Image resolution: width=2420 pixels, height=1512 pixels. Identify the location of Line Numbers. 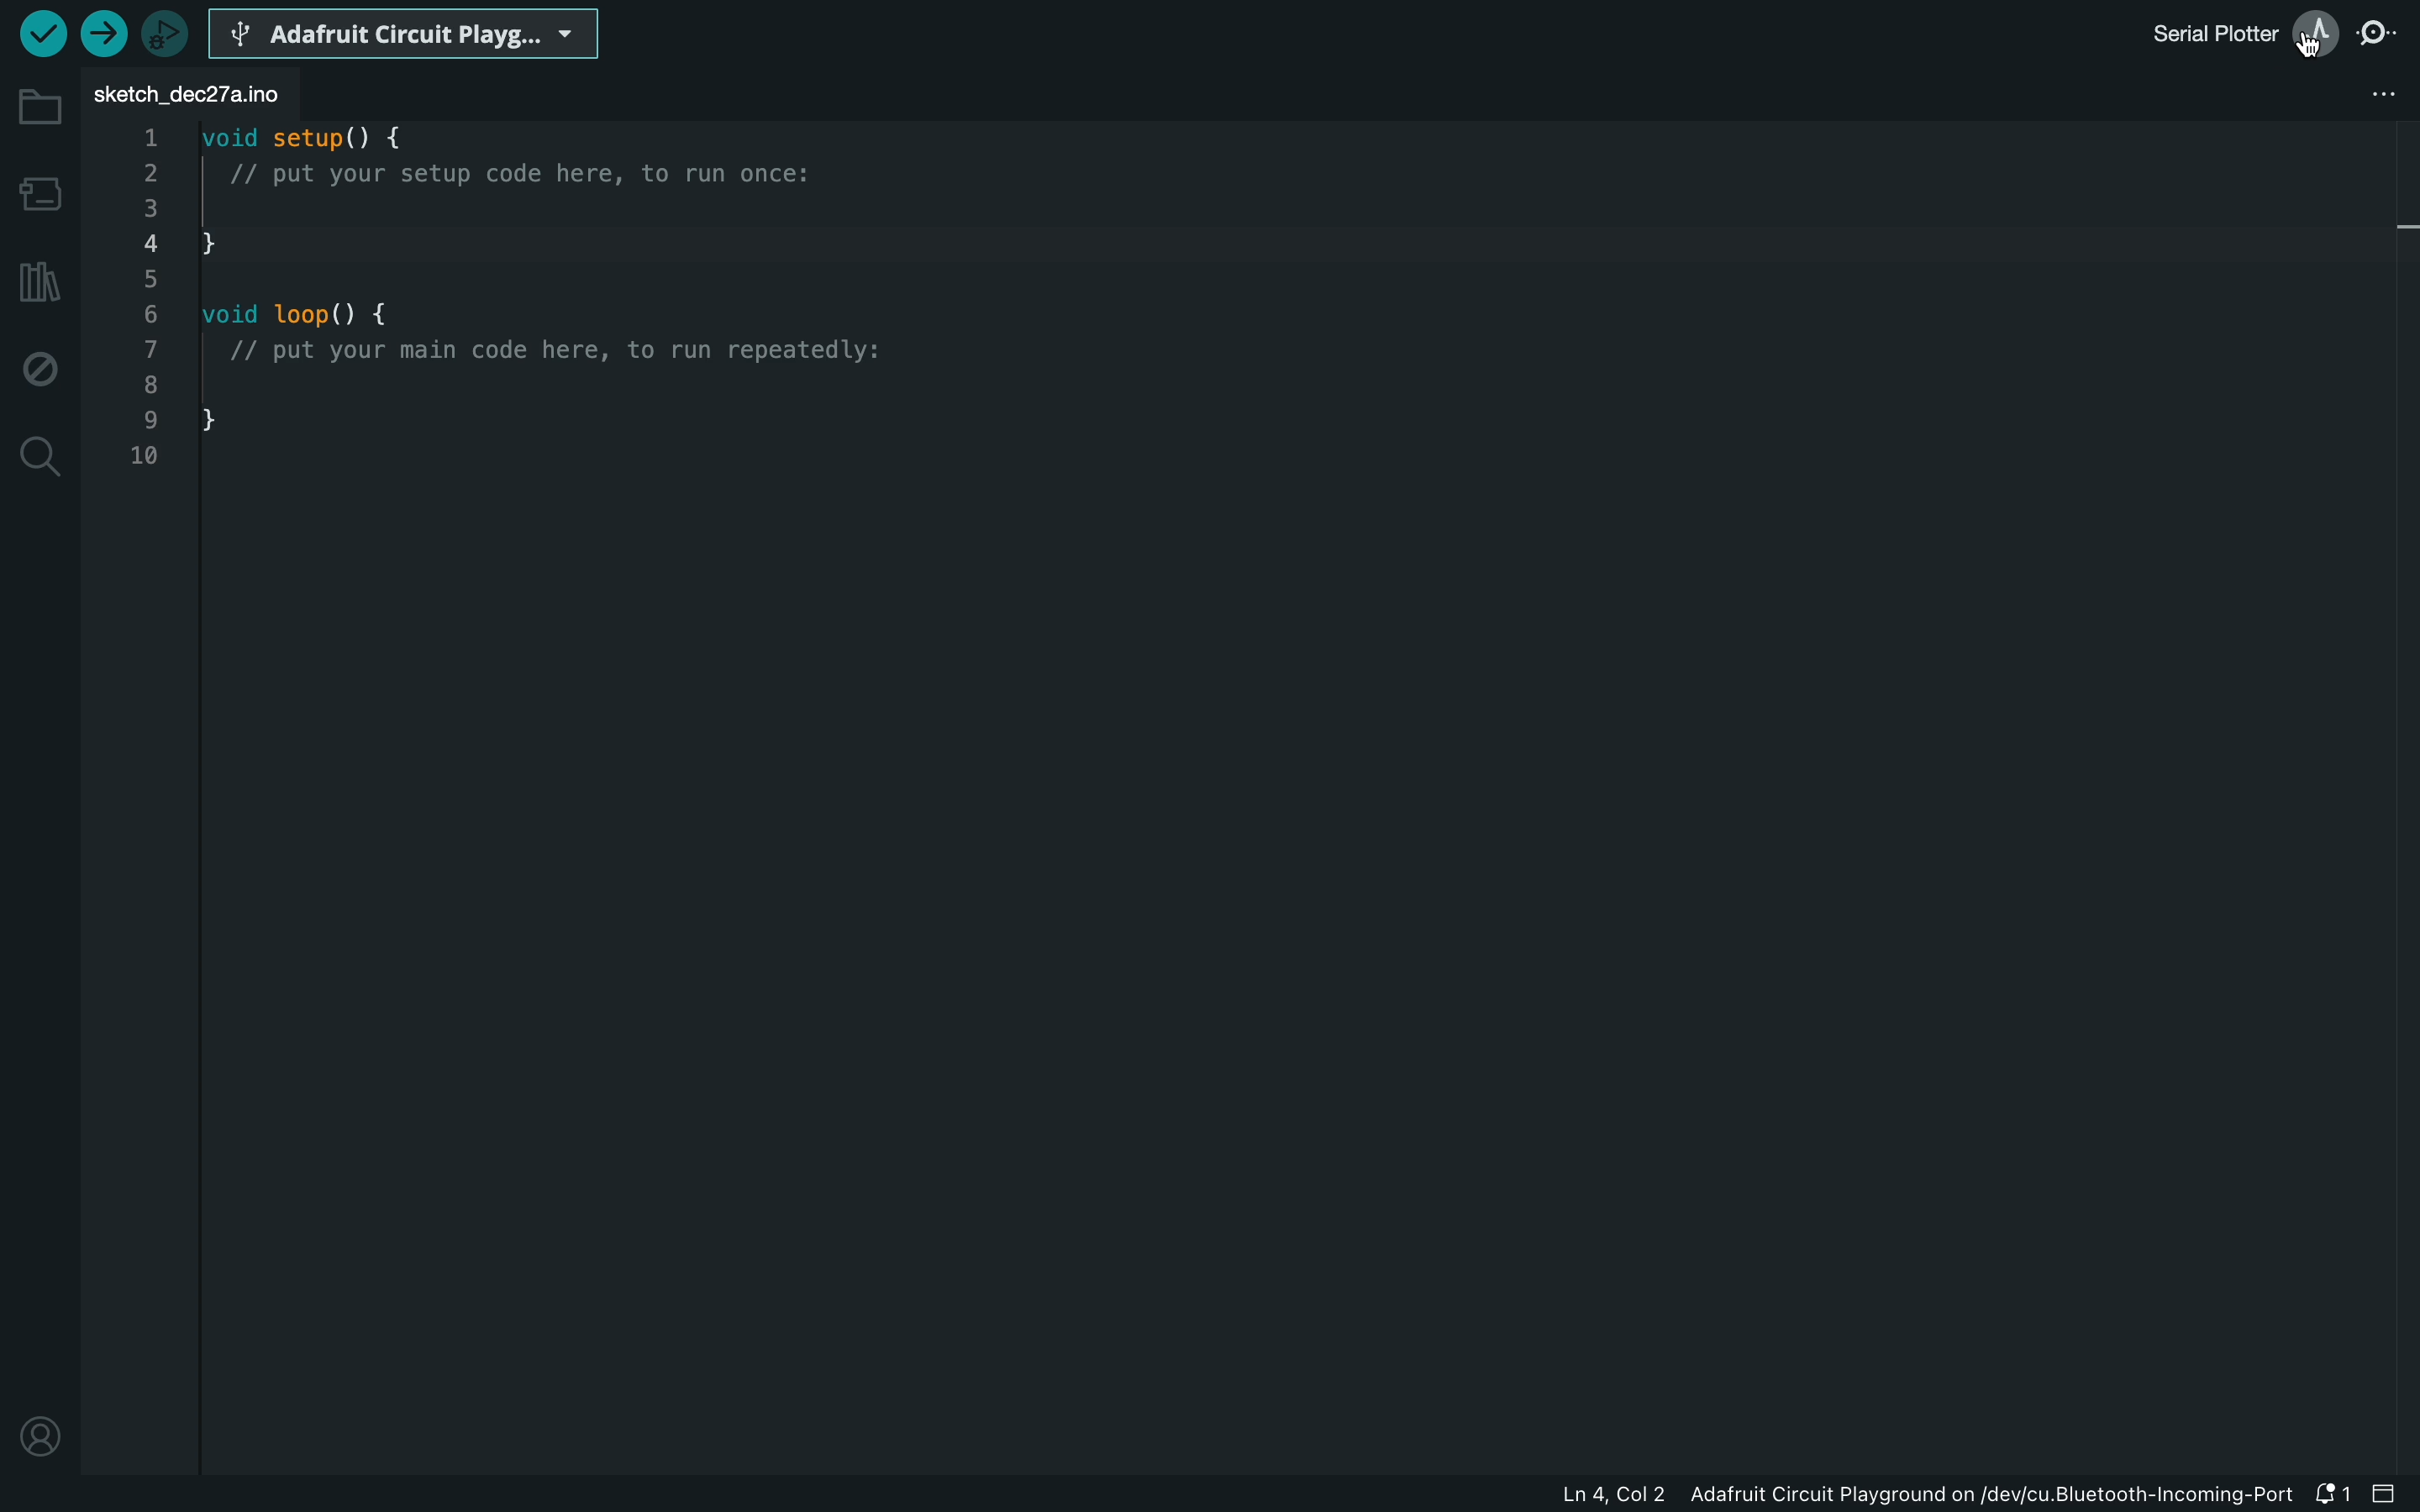
(149, 300).